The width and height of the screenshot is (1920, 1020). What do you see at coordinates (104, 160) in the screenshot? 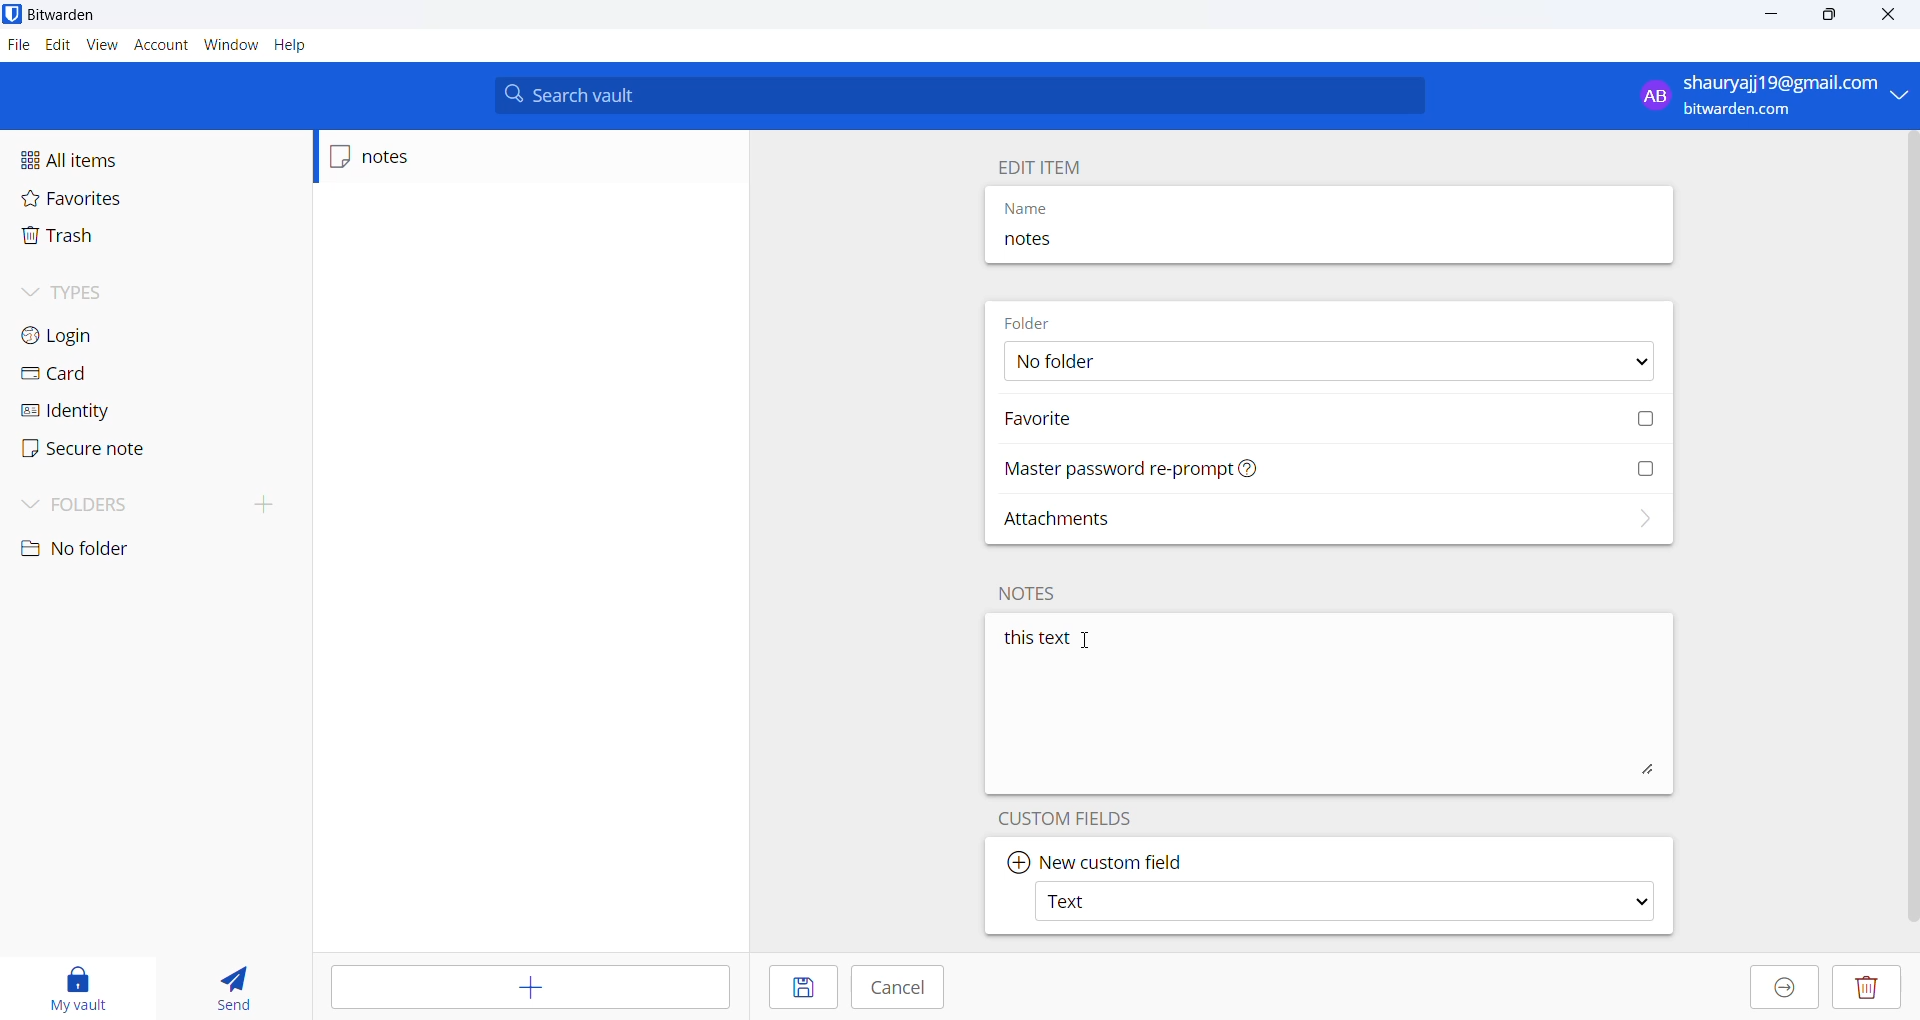
I see `all items` at bounding box center [104, 160].